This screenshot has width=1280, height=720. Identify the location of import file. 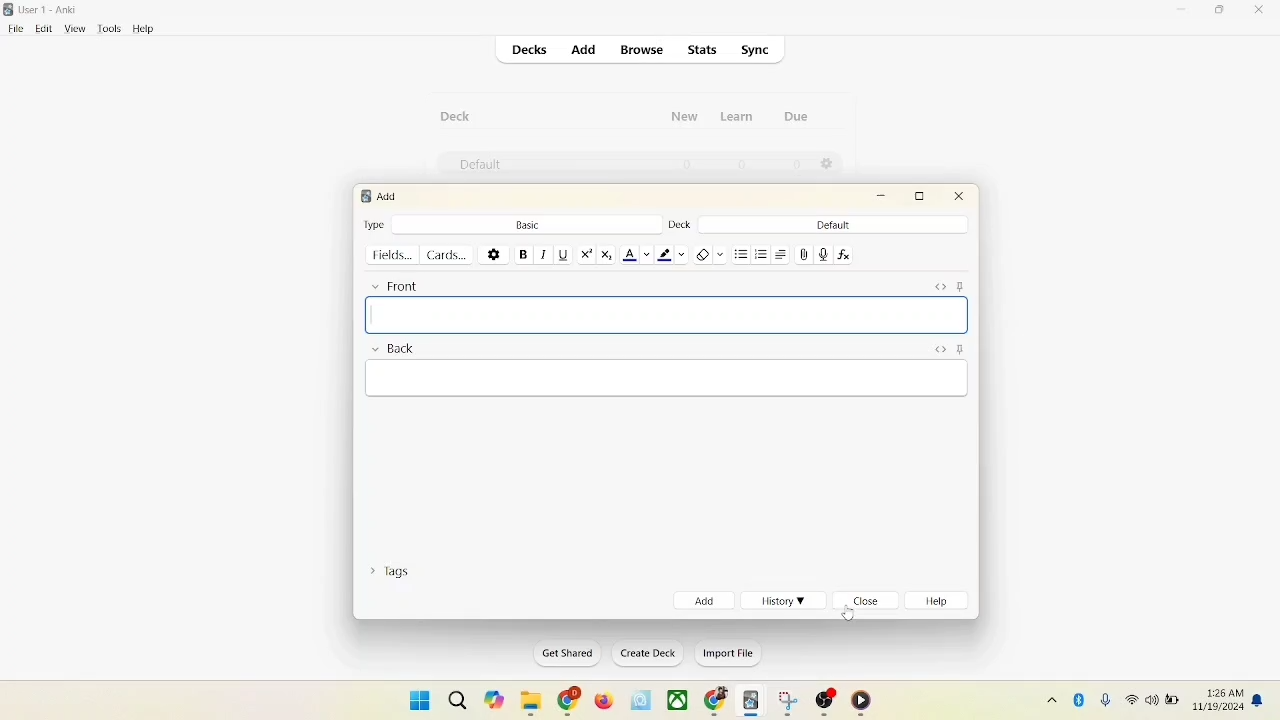
(726, 656).